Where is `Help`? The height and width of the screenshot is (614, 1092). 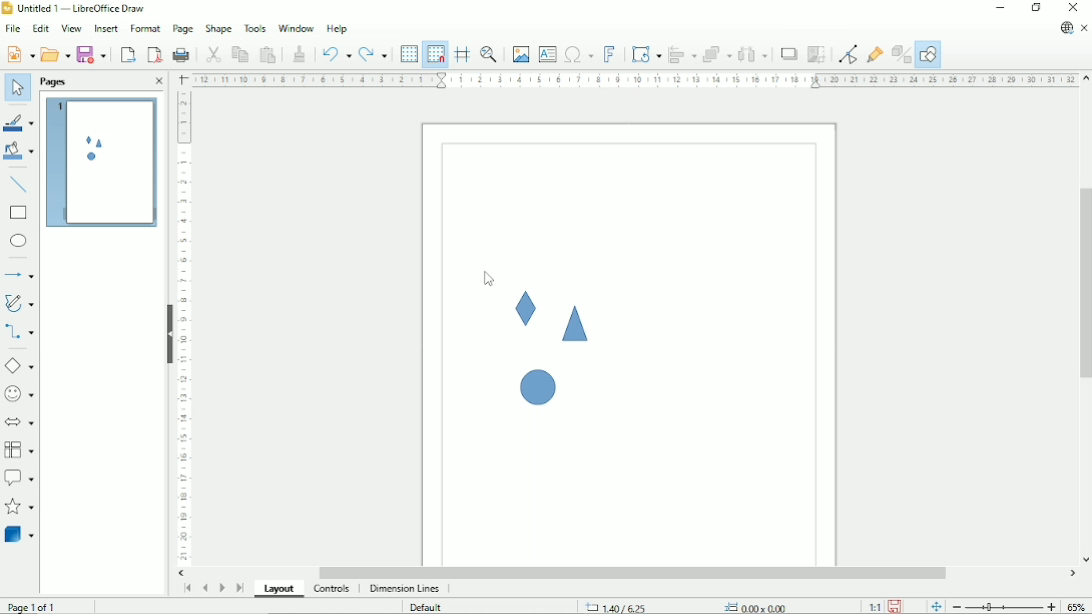
Help is located at coordinates (337, 29).